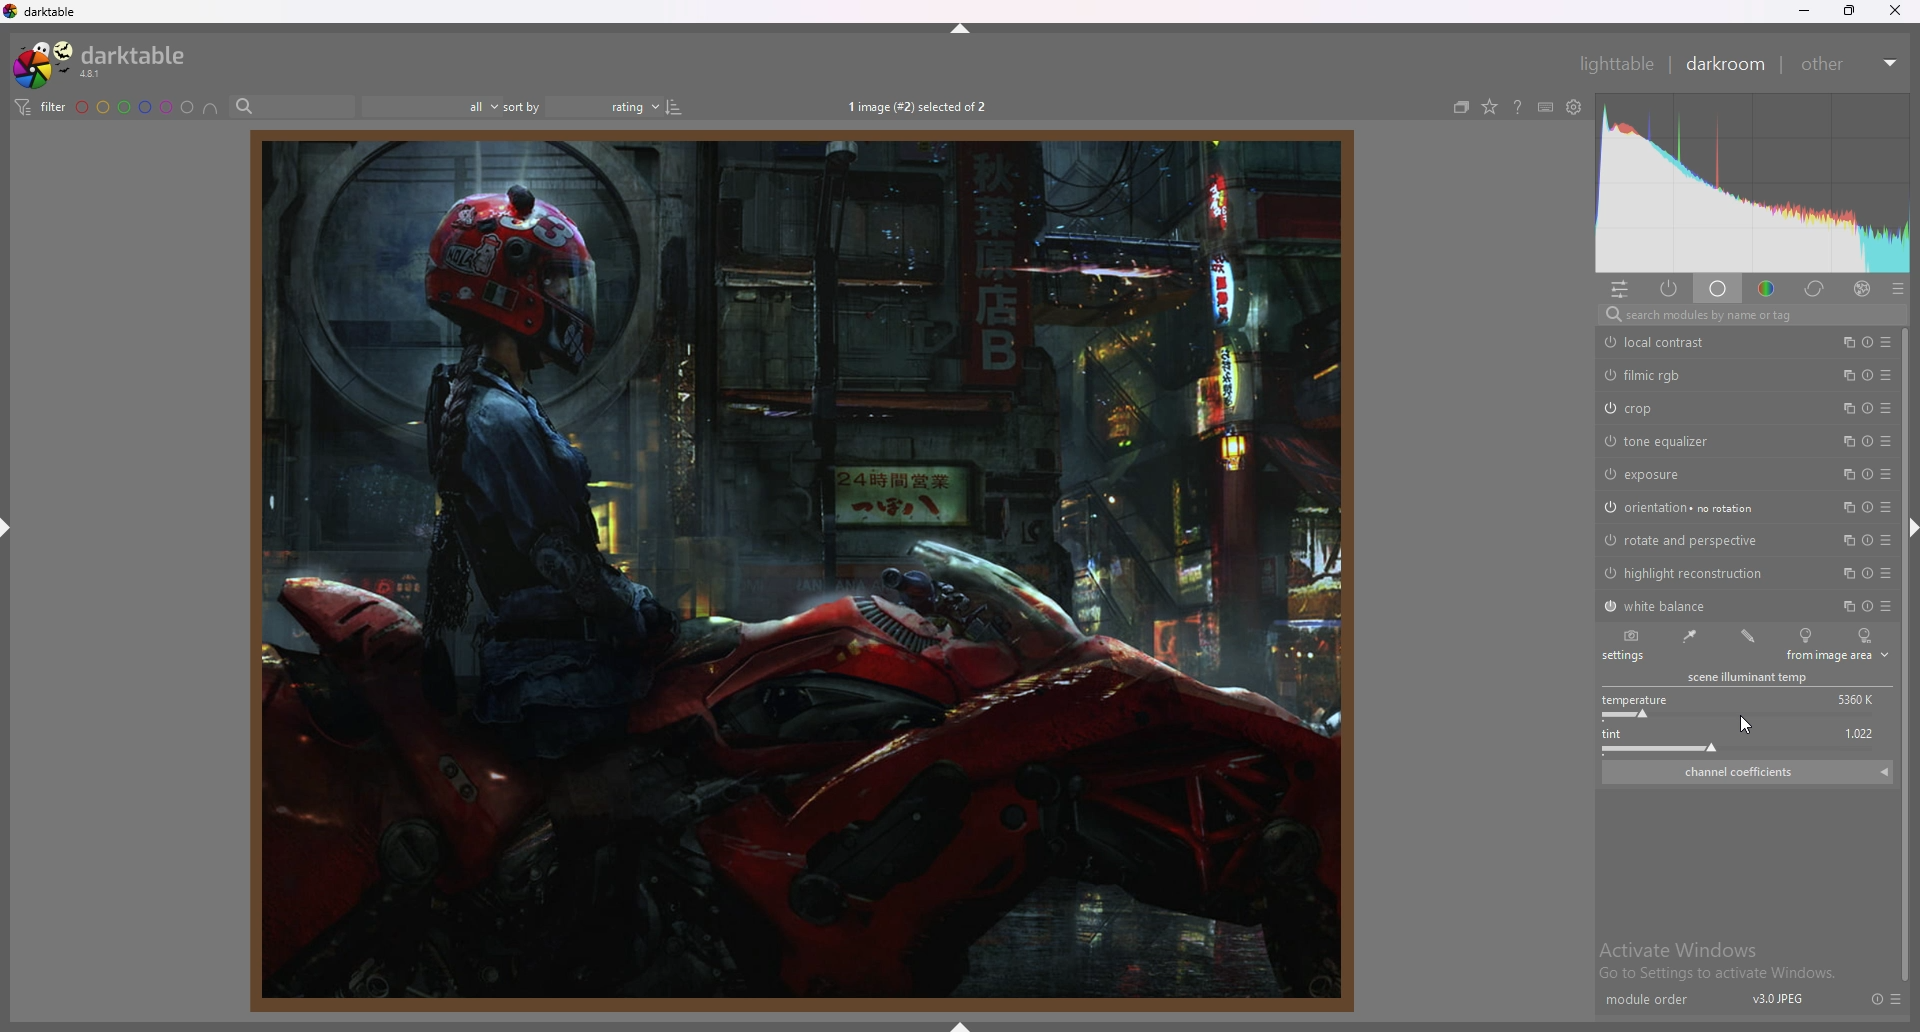  What do you see at coordinates (1869, 508) in the screenshot?
I see `reset` at bounding box center [1869, 508].